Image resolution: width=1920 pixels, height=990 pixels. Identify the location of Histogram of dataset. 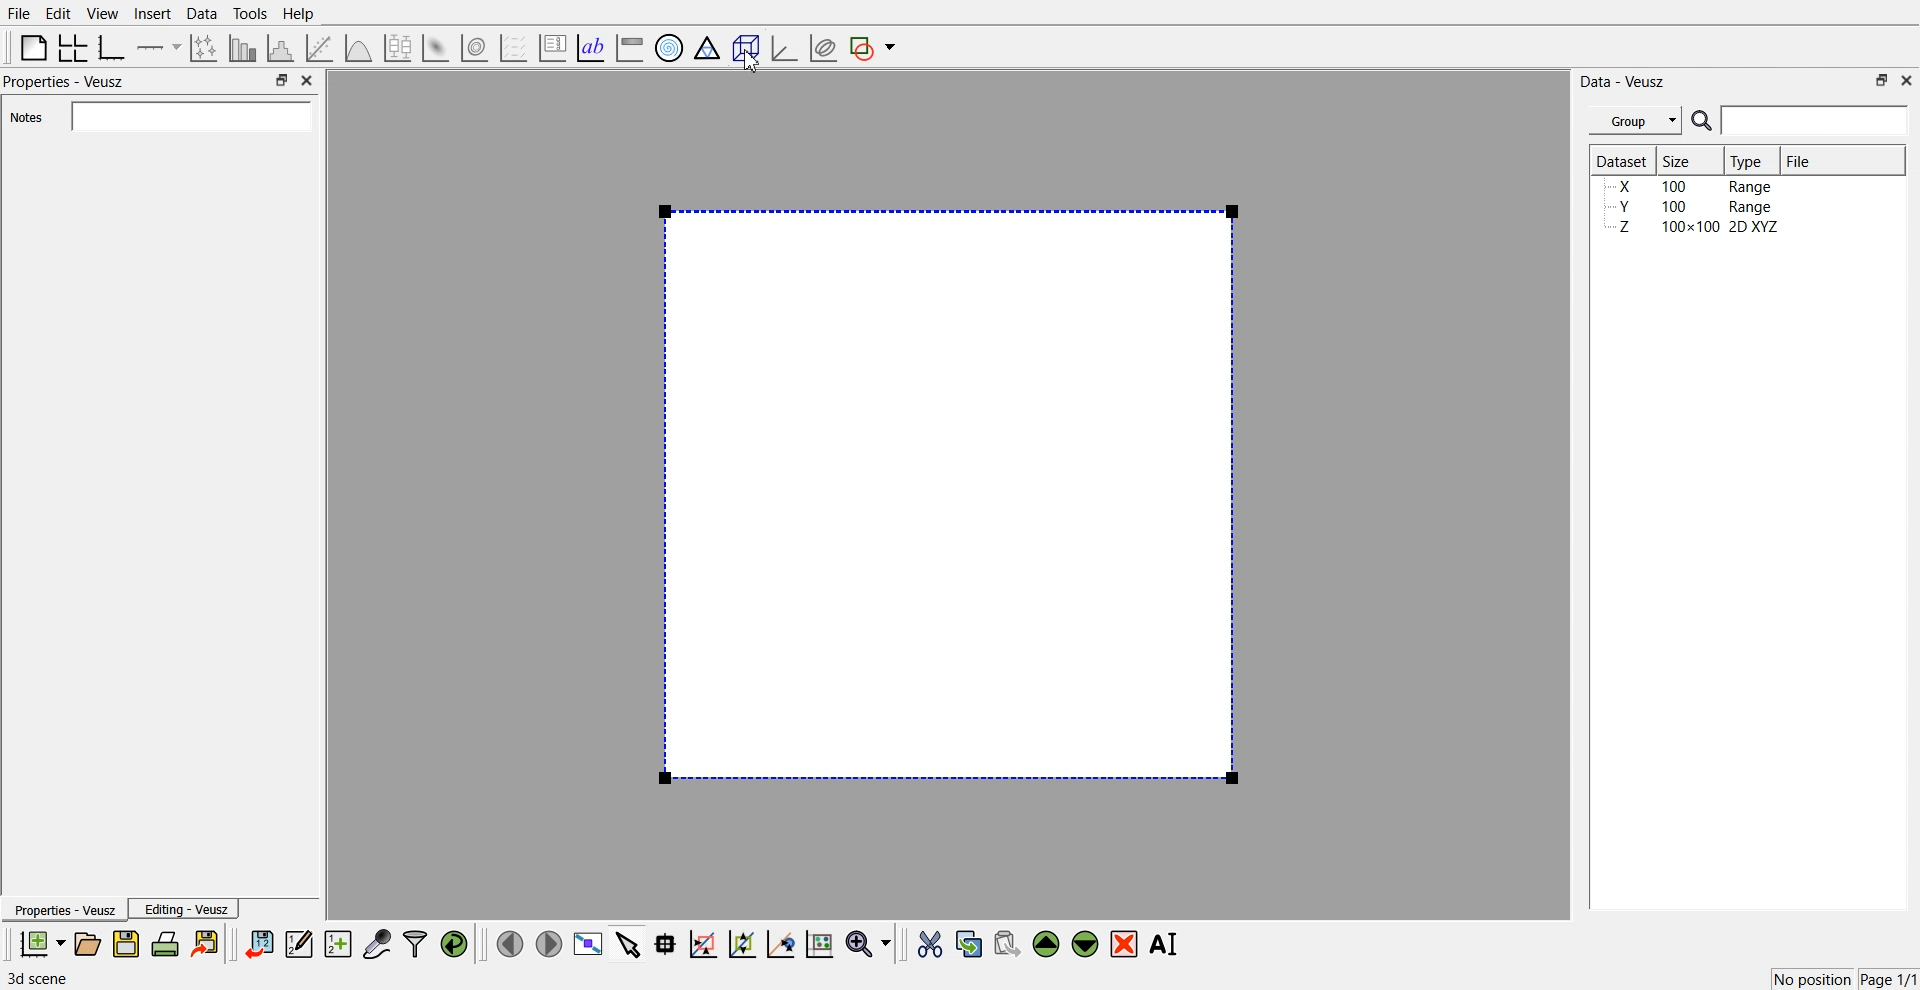
(278, 49).